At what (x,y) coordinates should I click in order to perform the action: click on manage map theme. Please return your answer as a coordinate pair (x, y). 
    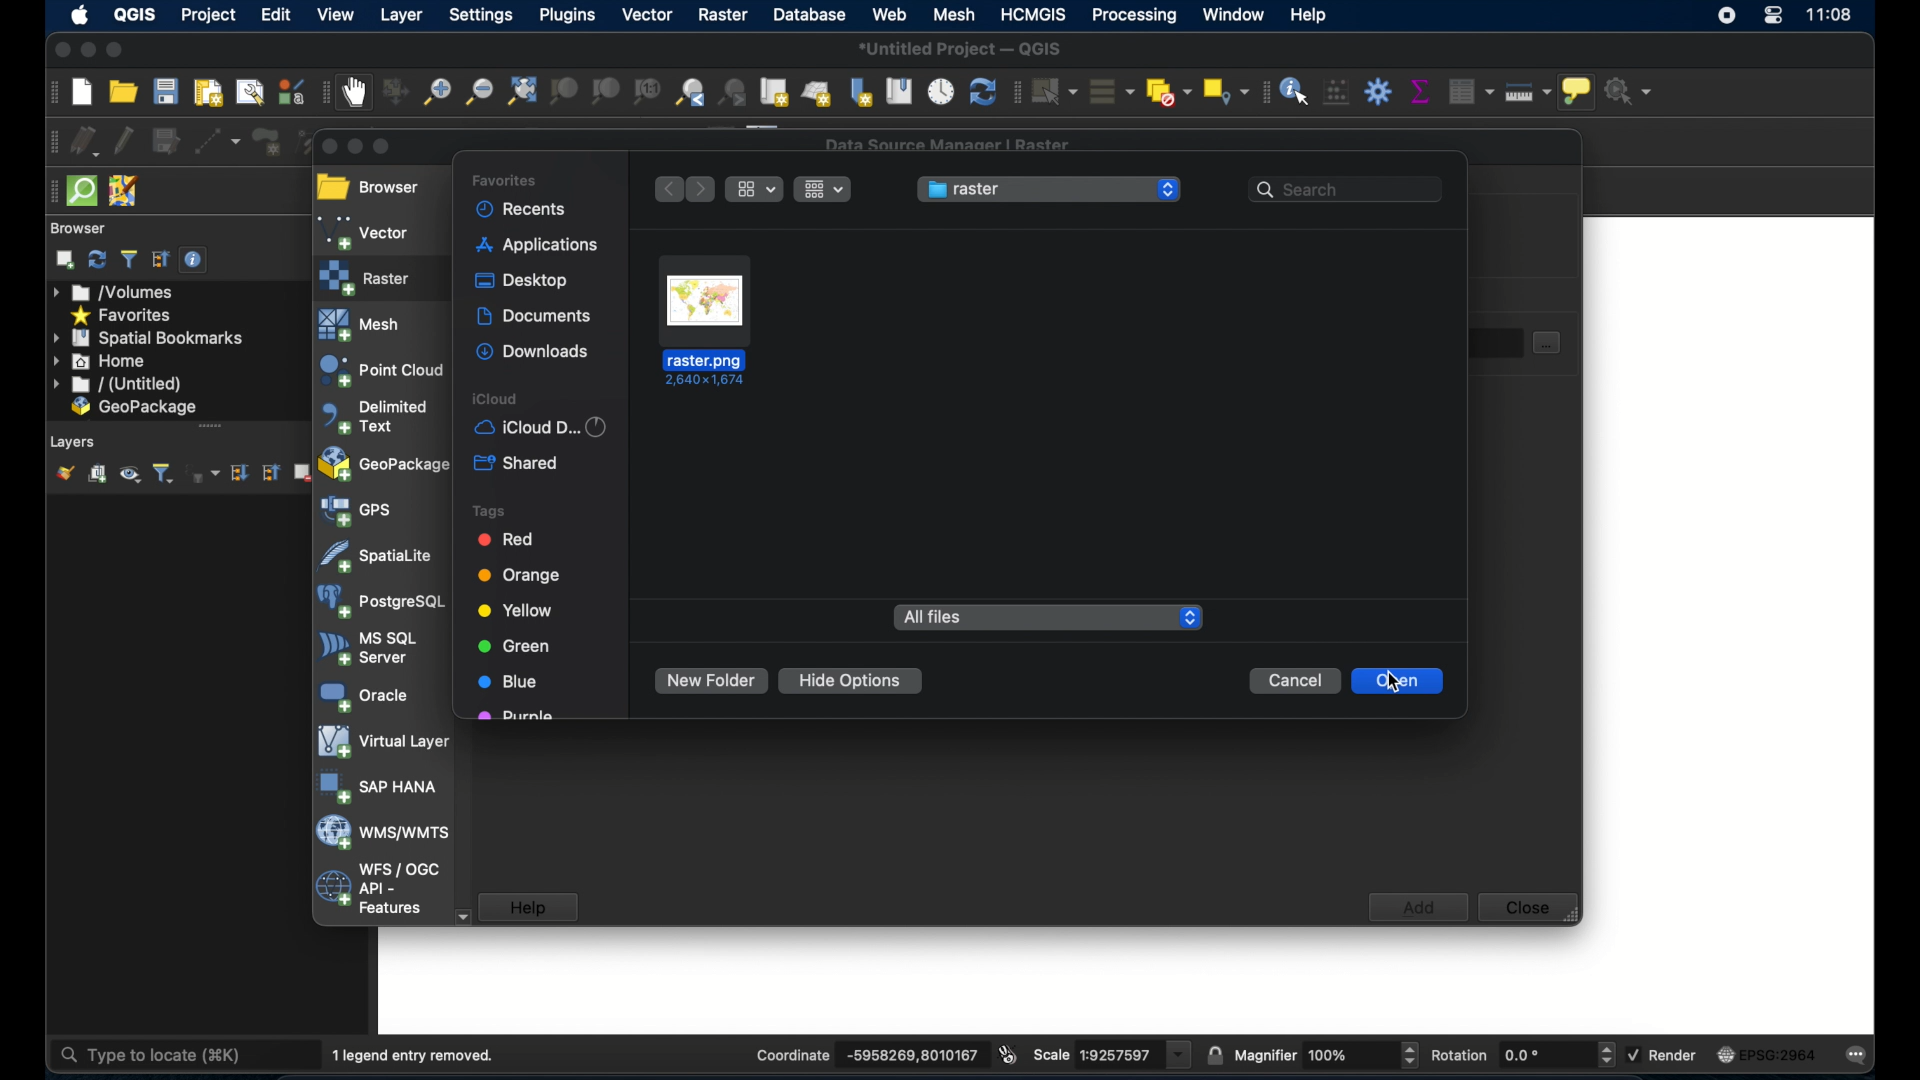
    Looking at the image, I should click on (131, 476).